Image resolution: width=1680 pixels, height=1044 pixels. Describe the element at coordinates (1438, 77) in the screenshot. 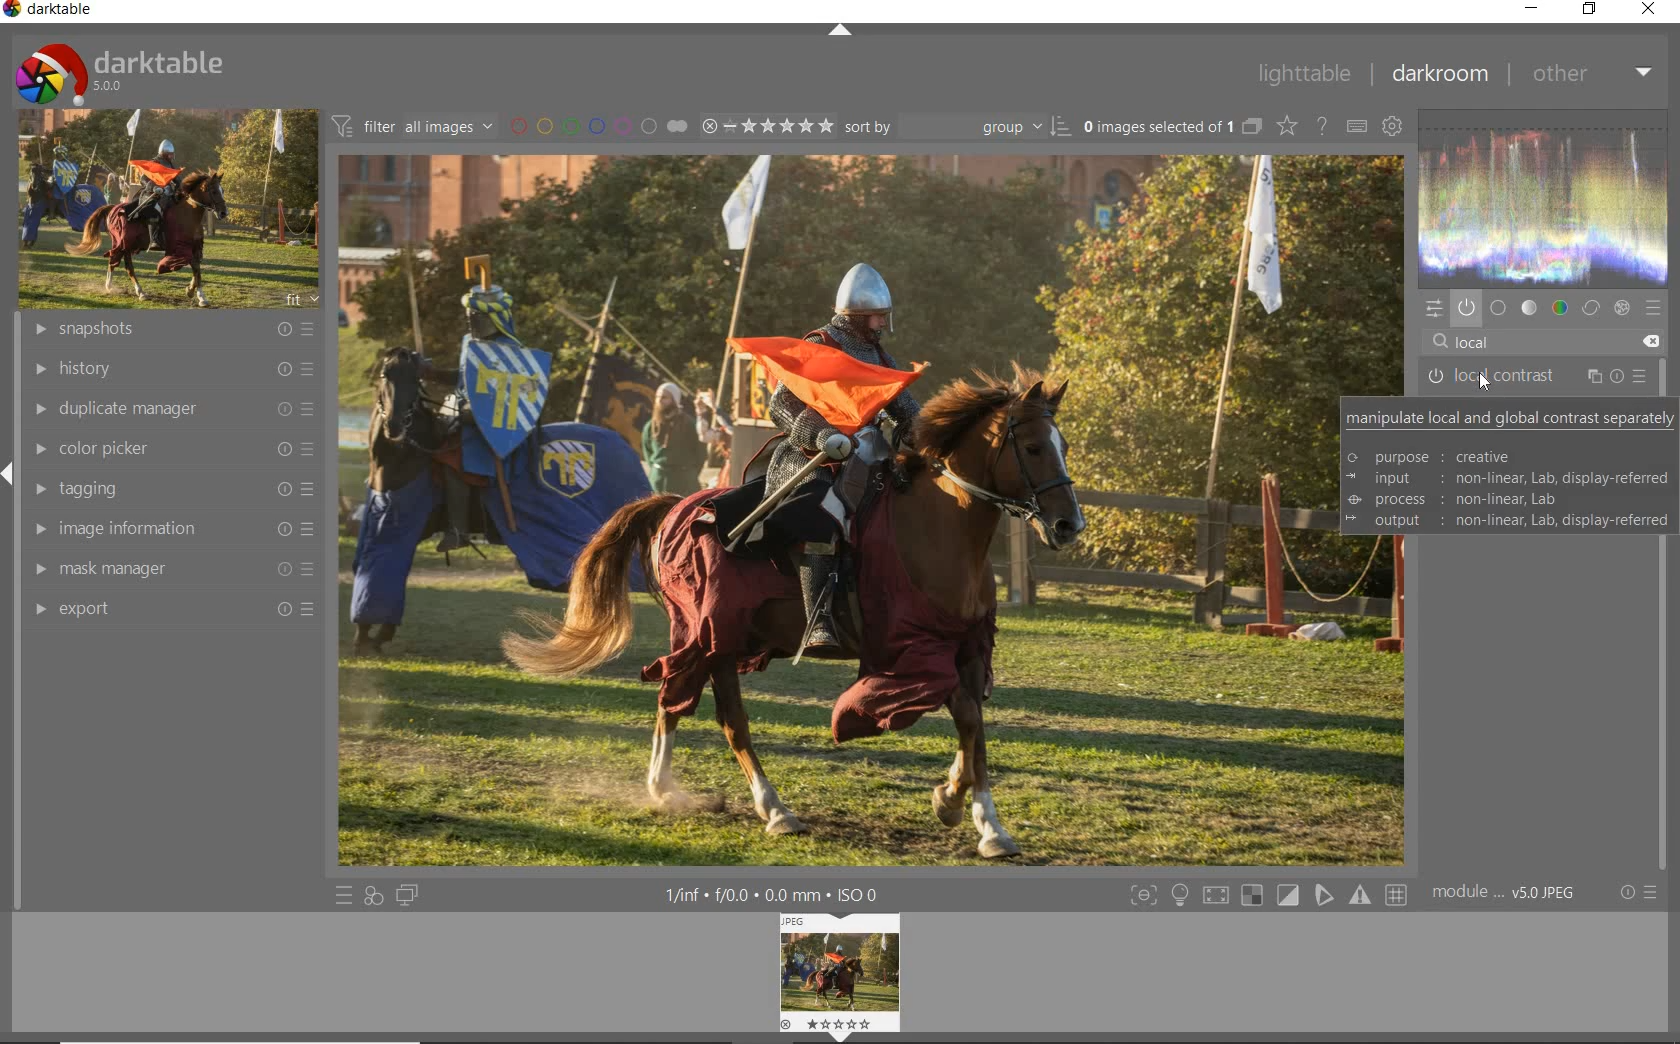

I see `darkroom` at that location.